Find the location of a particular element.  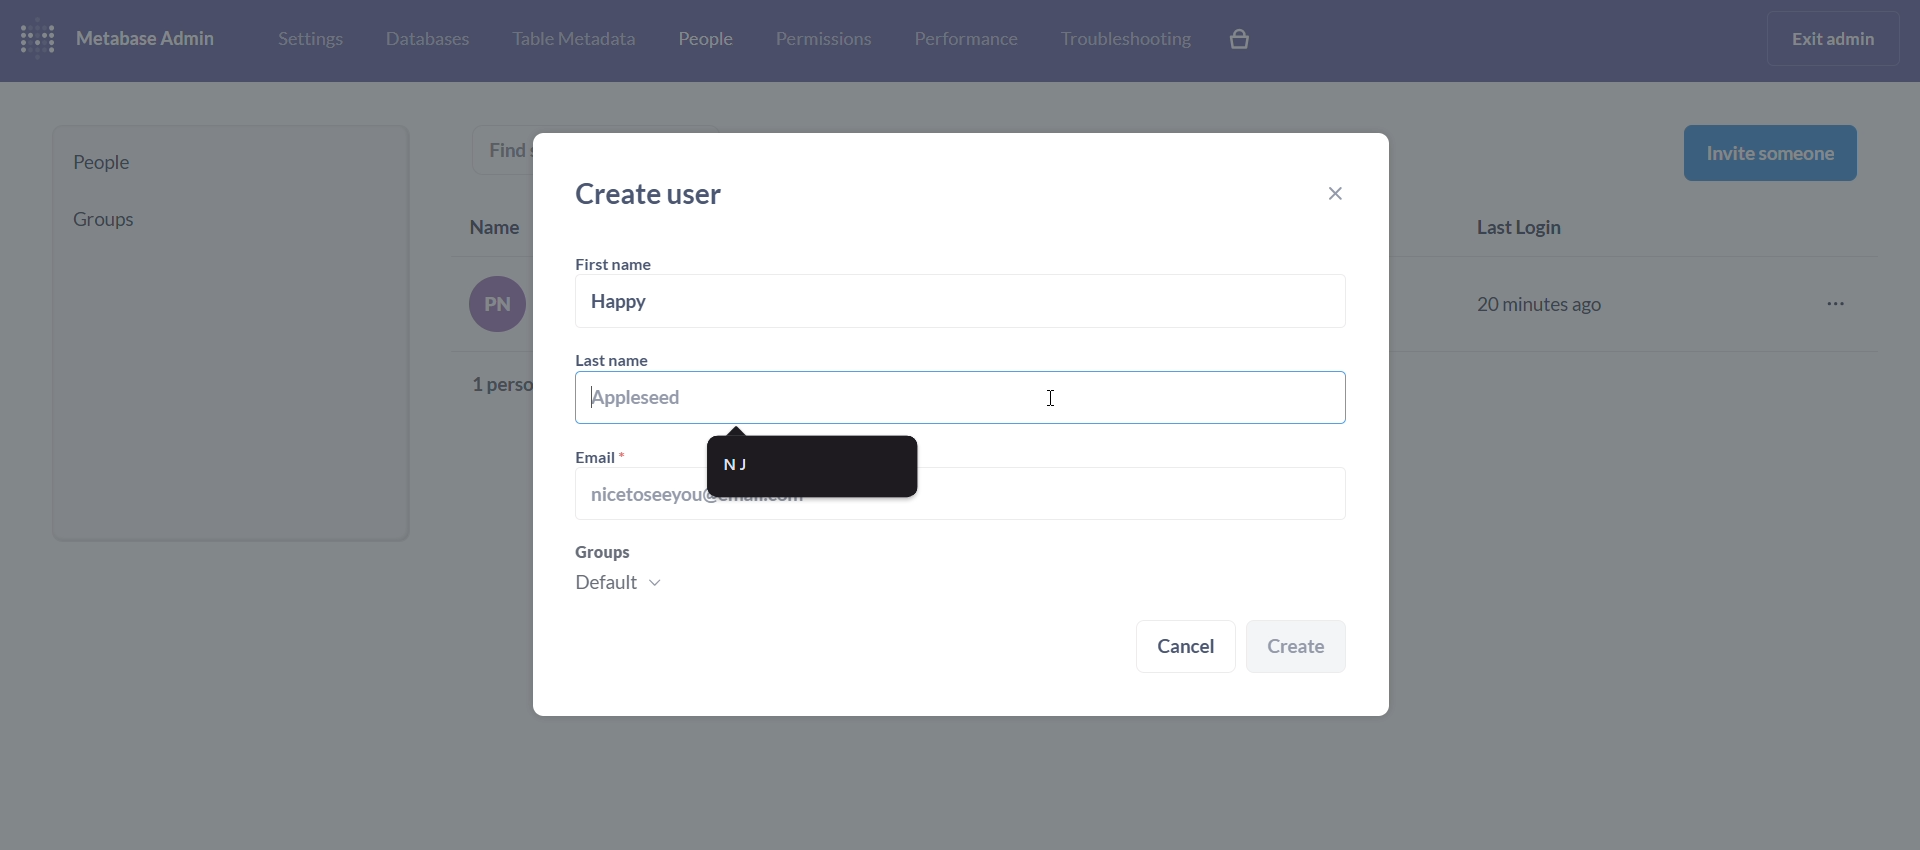

explore paid features is located at coordinates (1242, 41).